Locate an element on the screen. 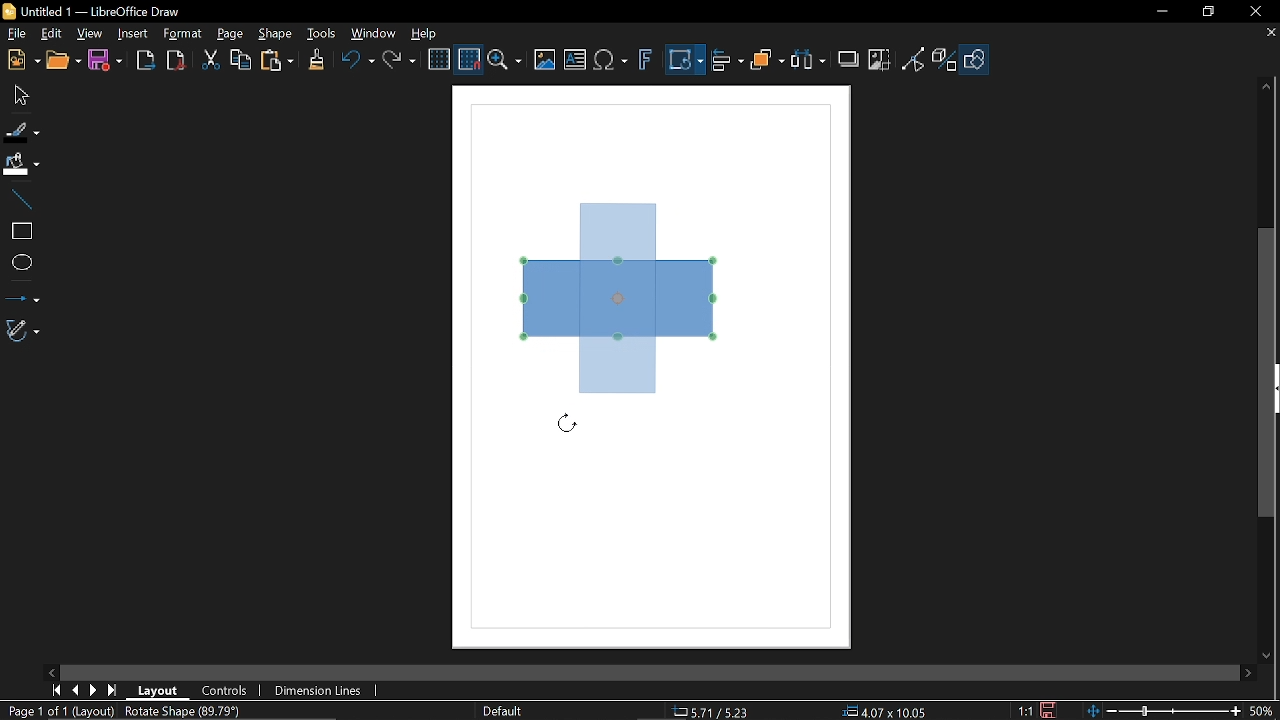 Image resolution: width=1280 pixels, height=720 pixels. line color is located at coordinates (21, 128).